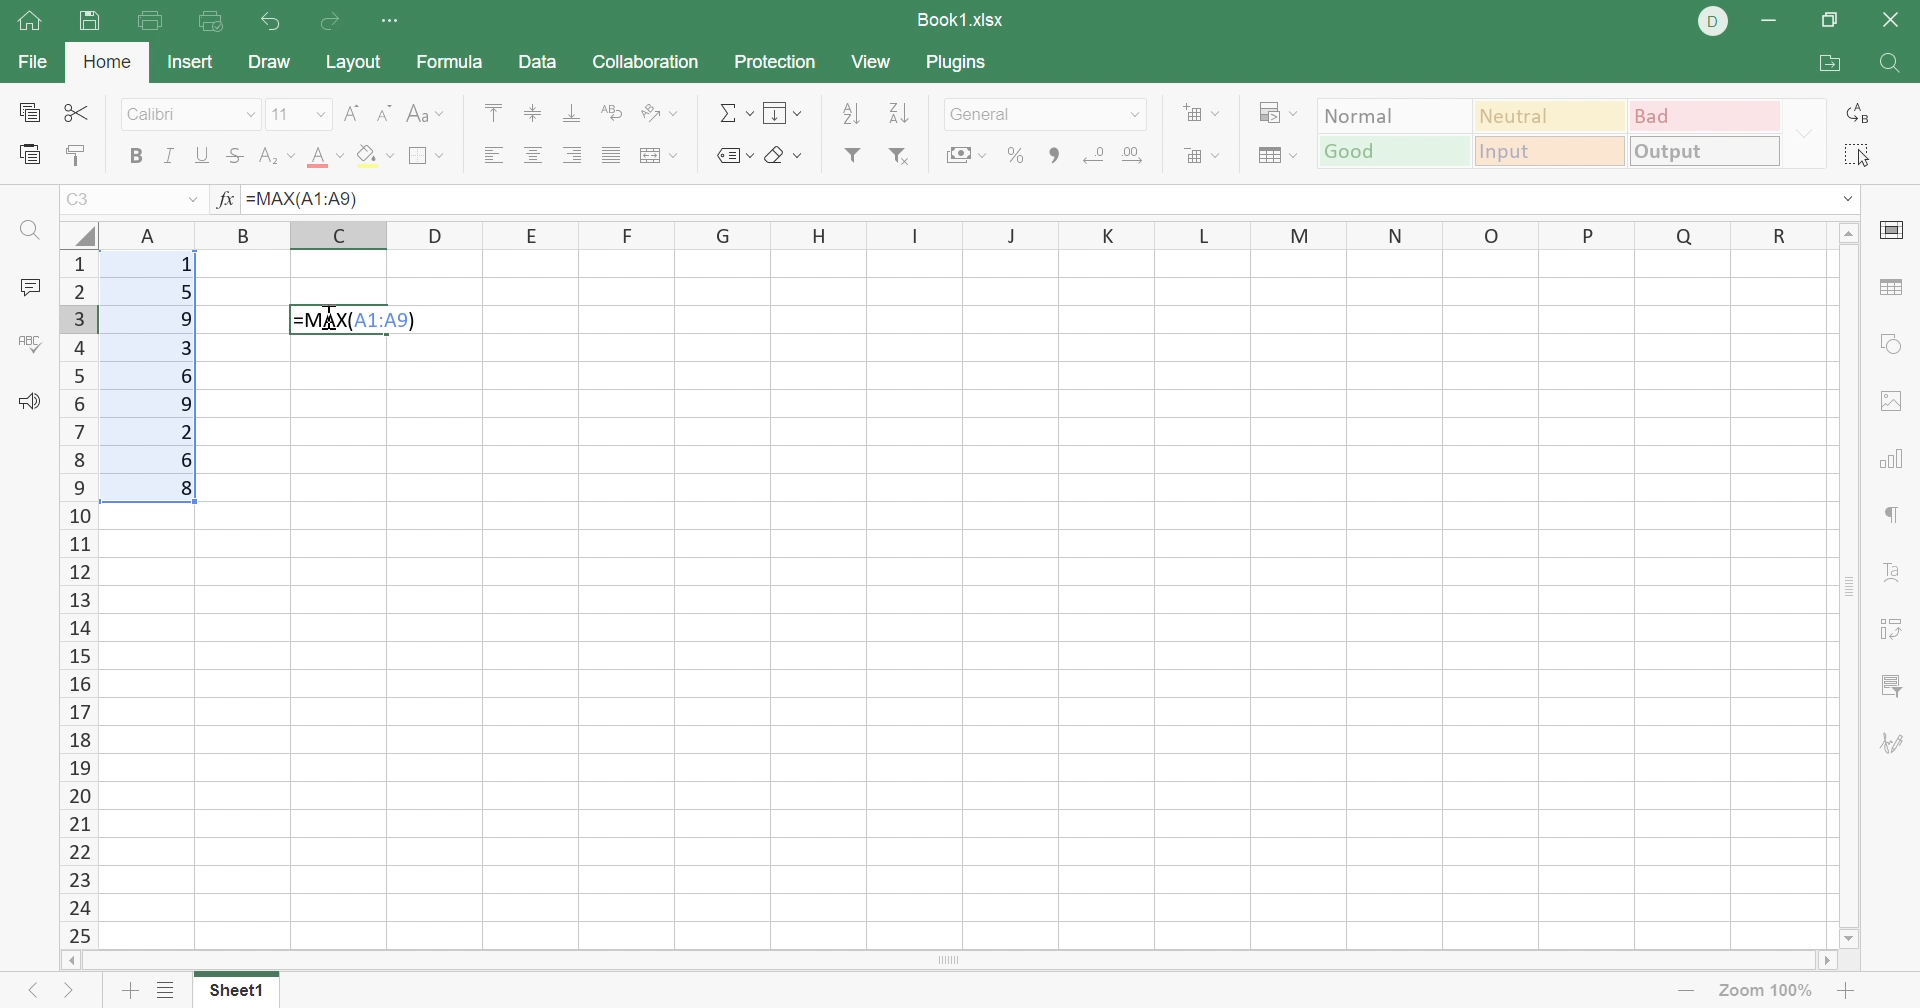  I want to click on Scroll Up, so click(1846, 234).